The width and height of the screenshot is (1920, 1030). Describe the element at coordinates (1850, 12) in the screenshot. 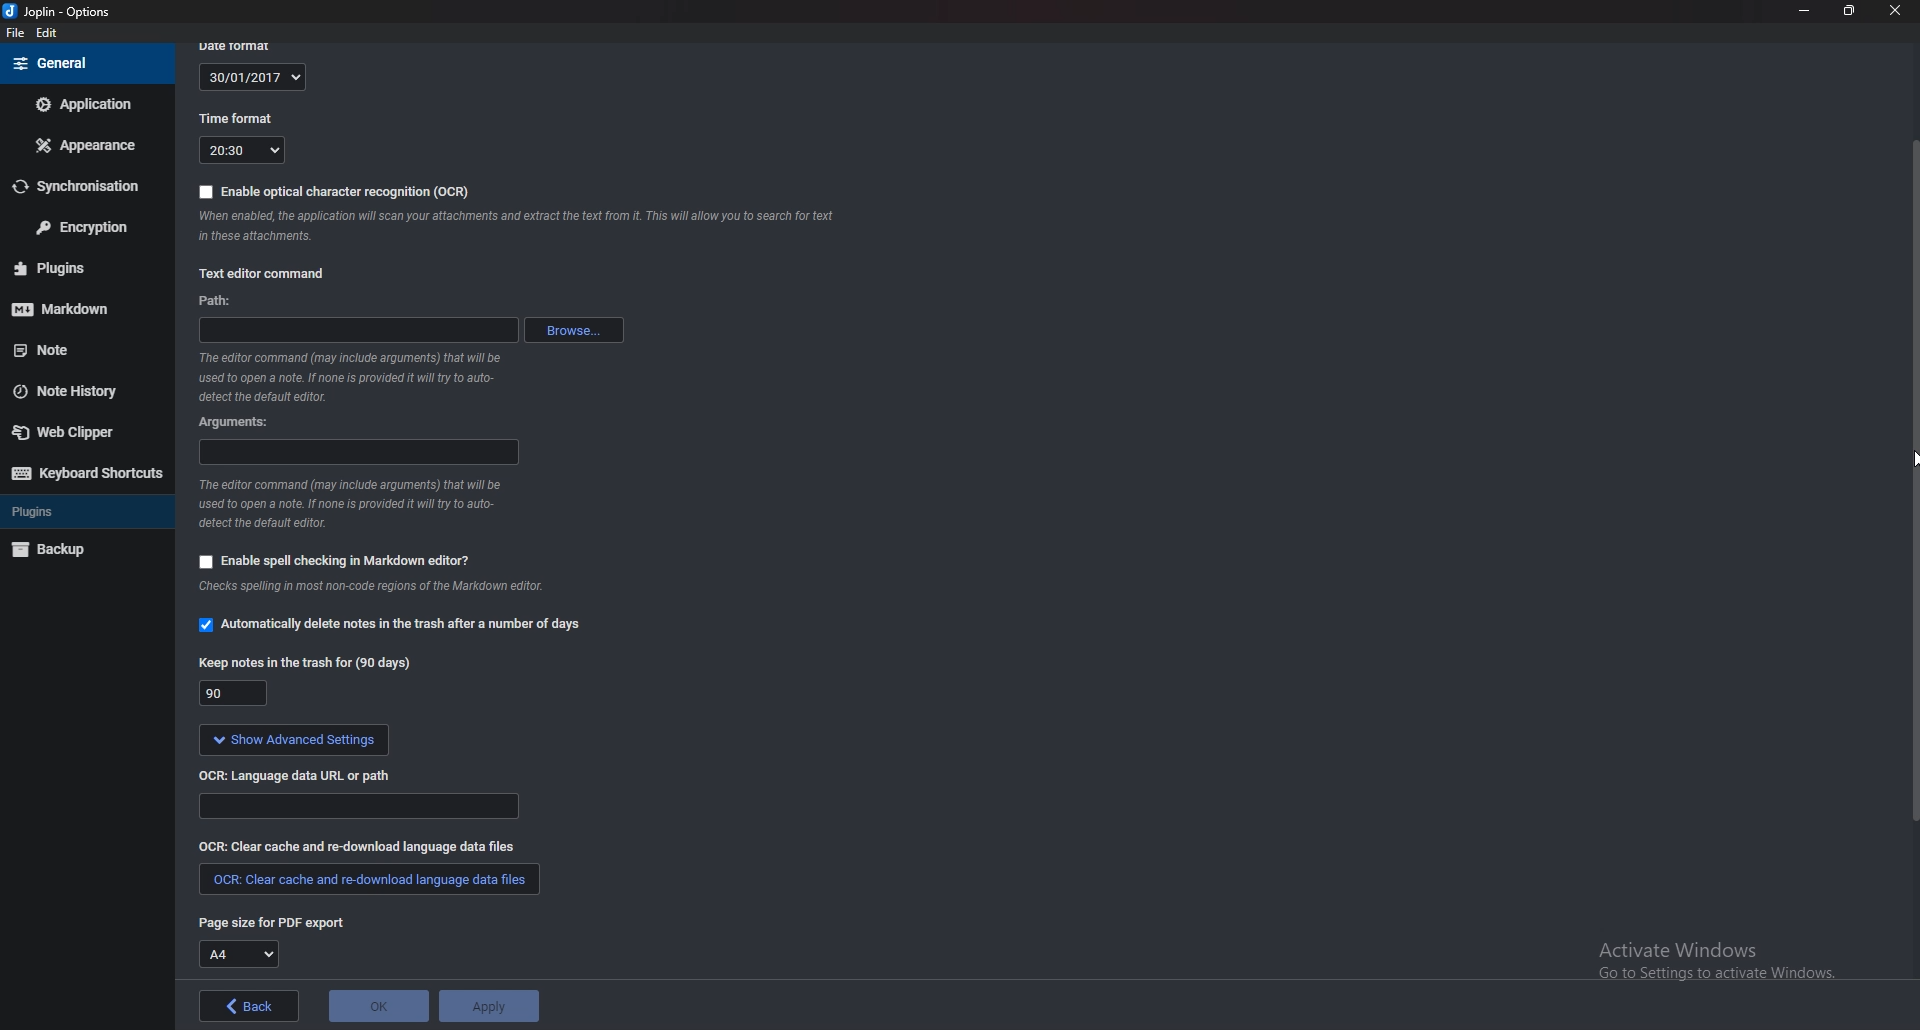

I see `Resize` at that location.